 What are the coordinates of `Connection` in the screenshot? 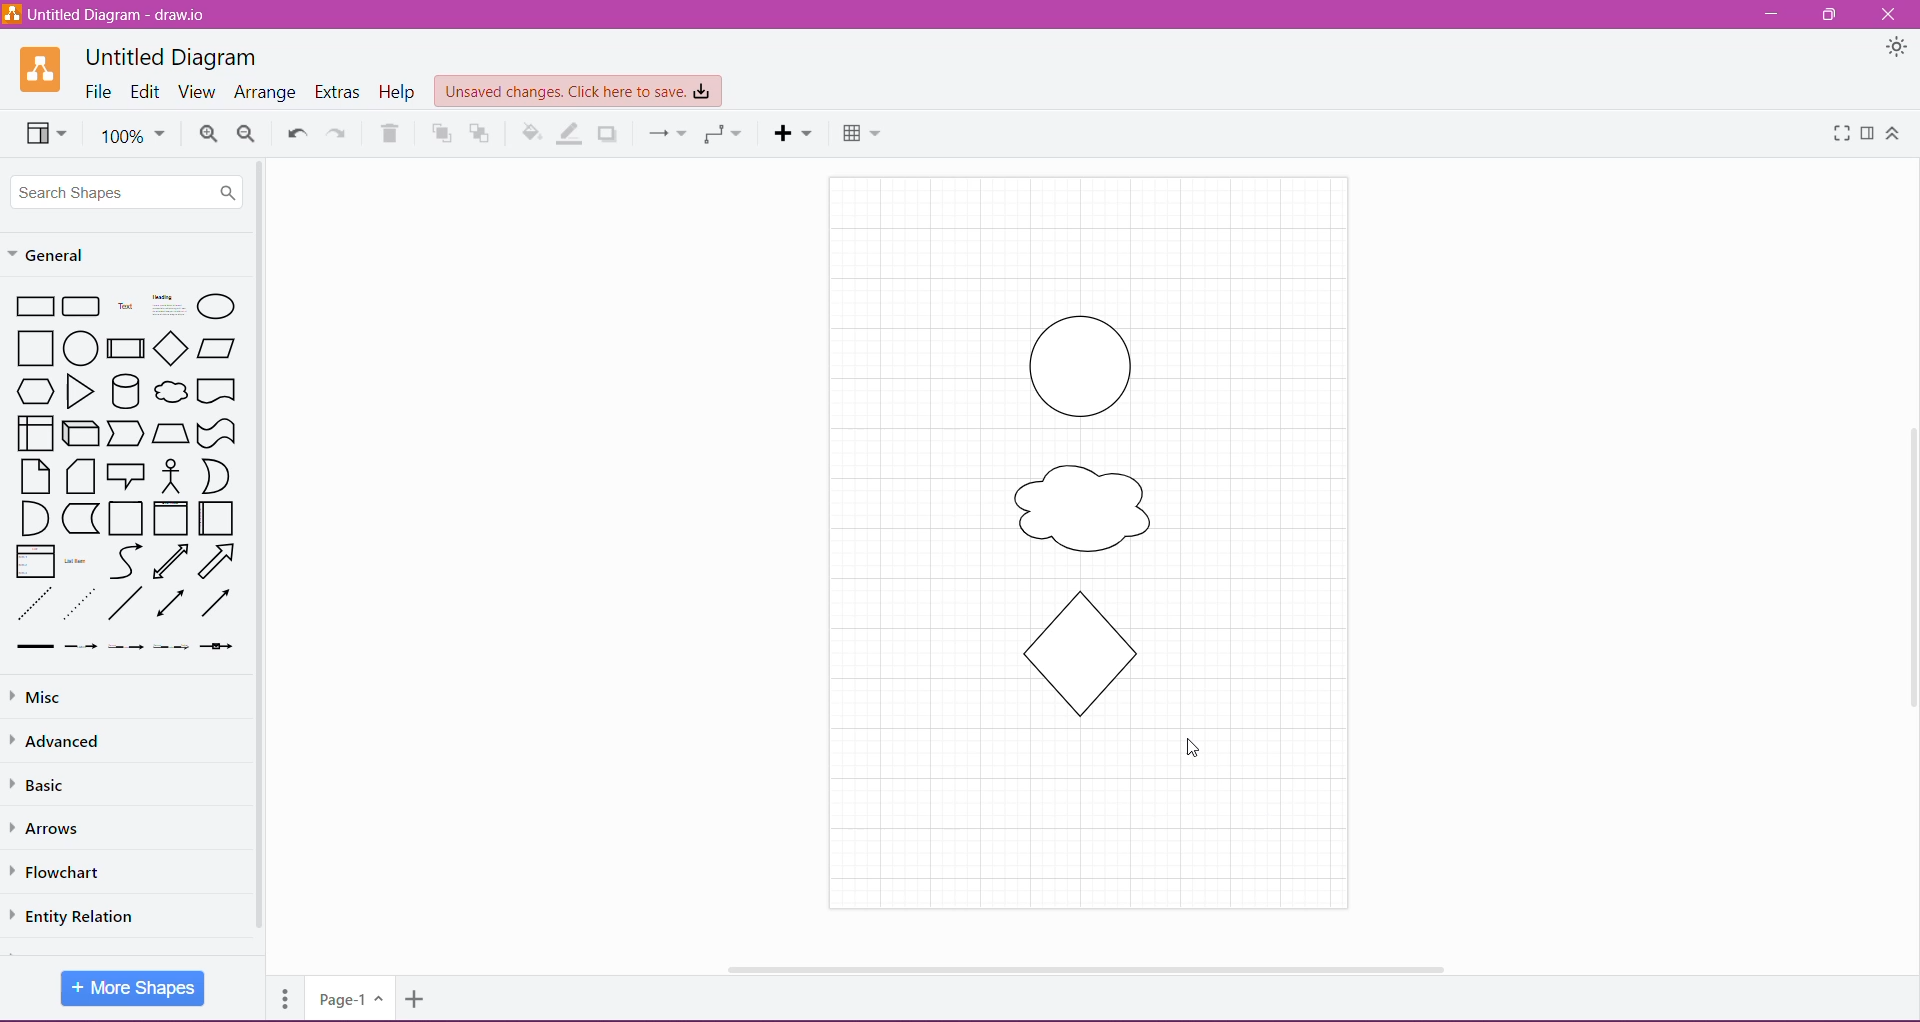 It's located at (662, 132).